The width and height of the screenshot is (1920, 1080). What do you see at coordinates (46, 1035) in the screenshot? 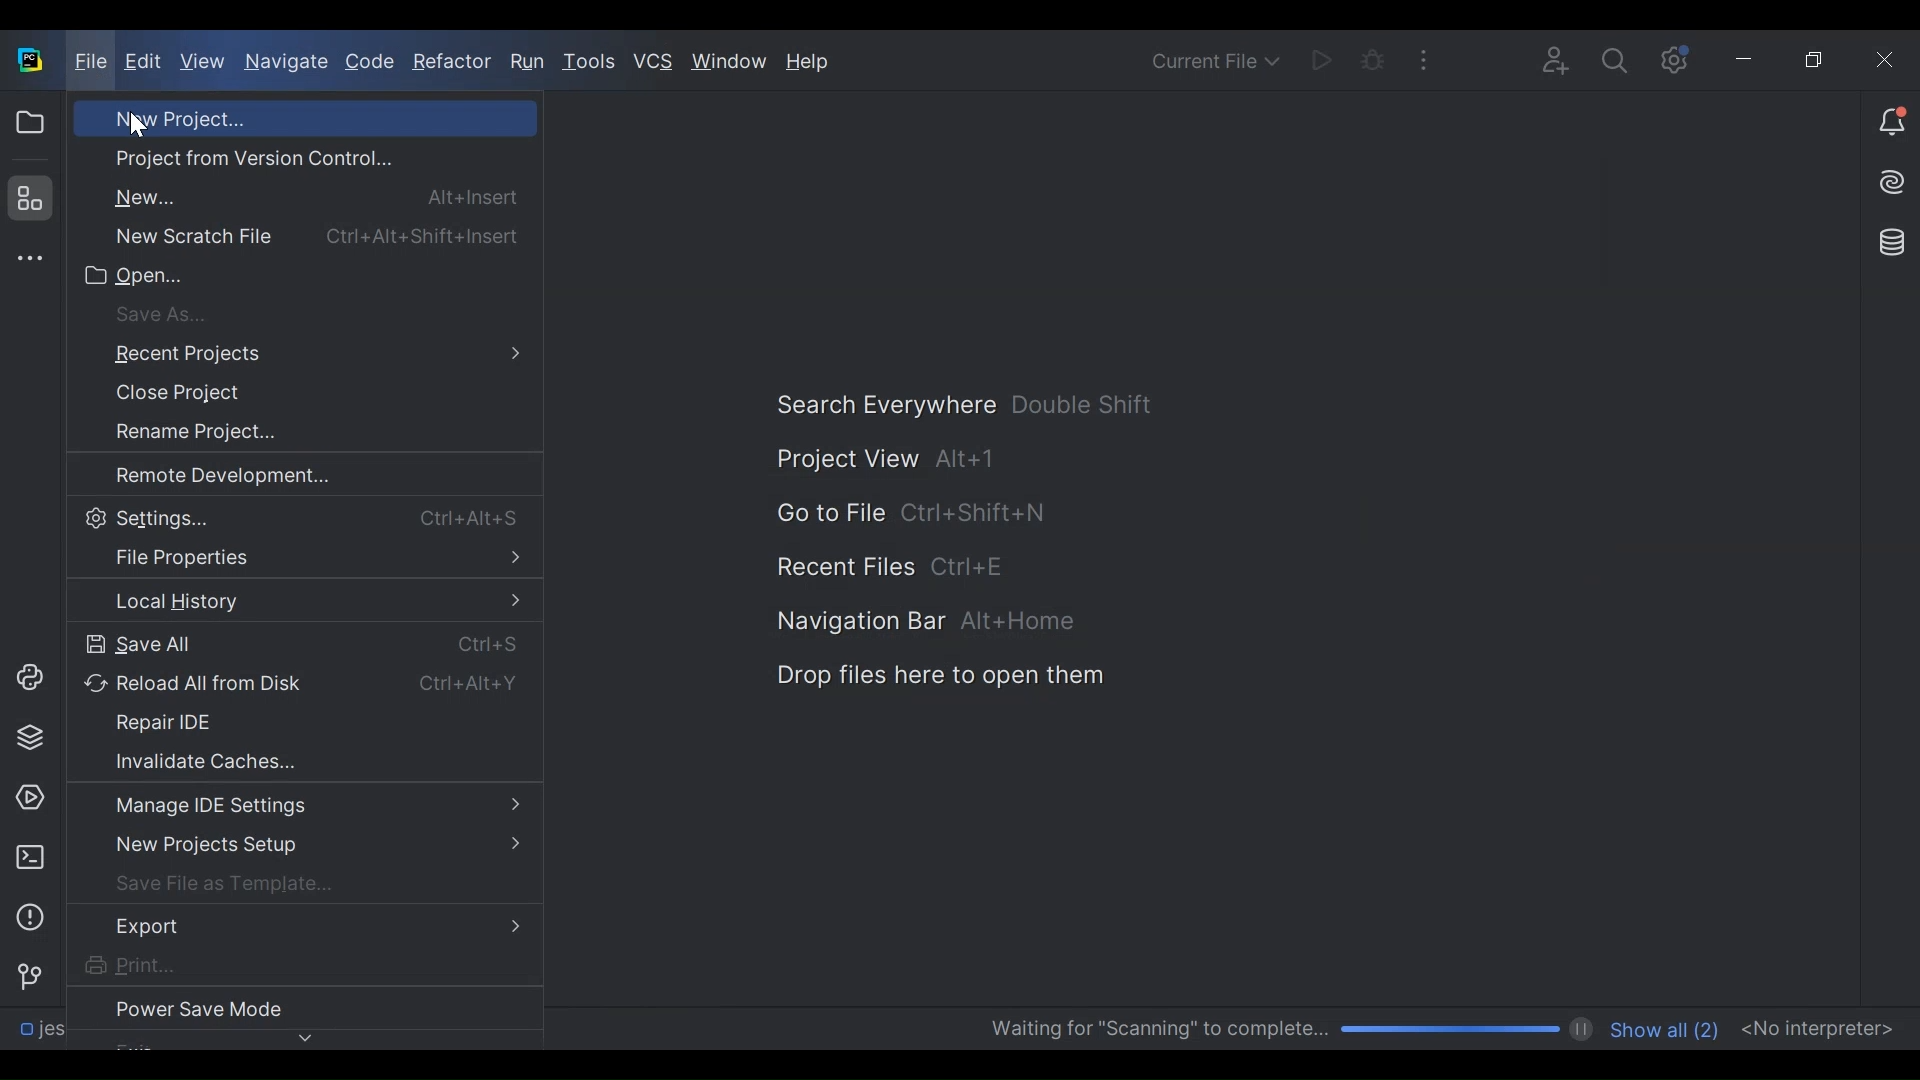
I see `jes` at bounding box center [46, 1035].